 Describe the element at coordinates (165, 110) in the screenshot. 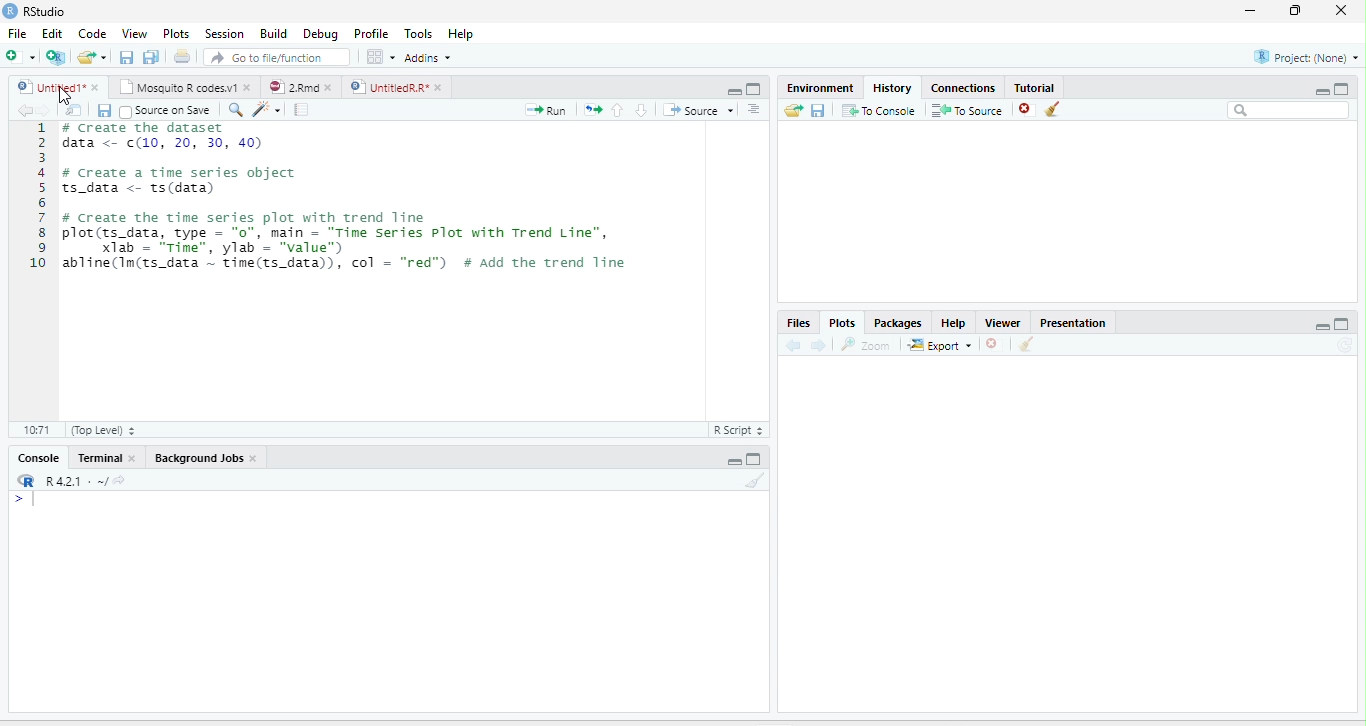

I see `Source on Save` at that location.